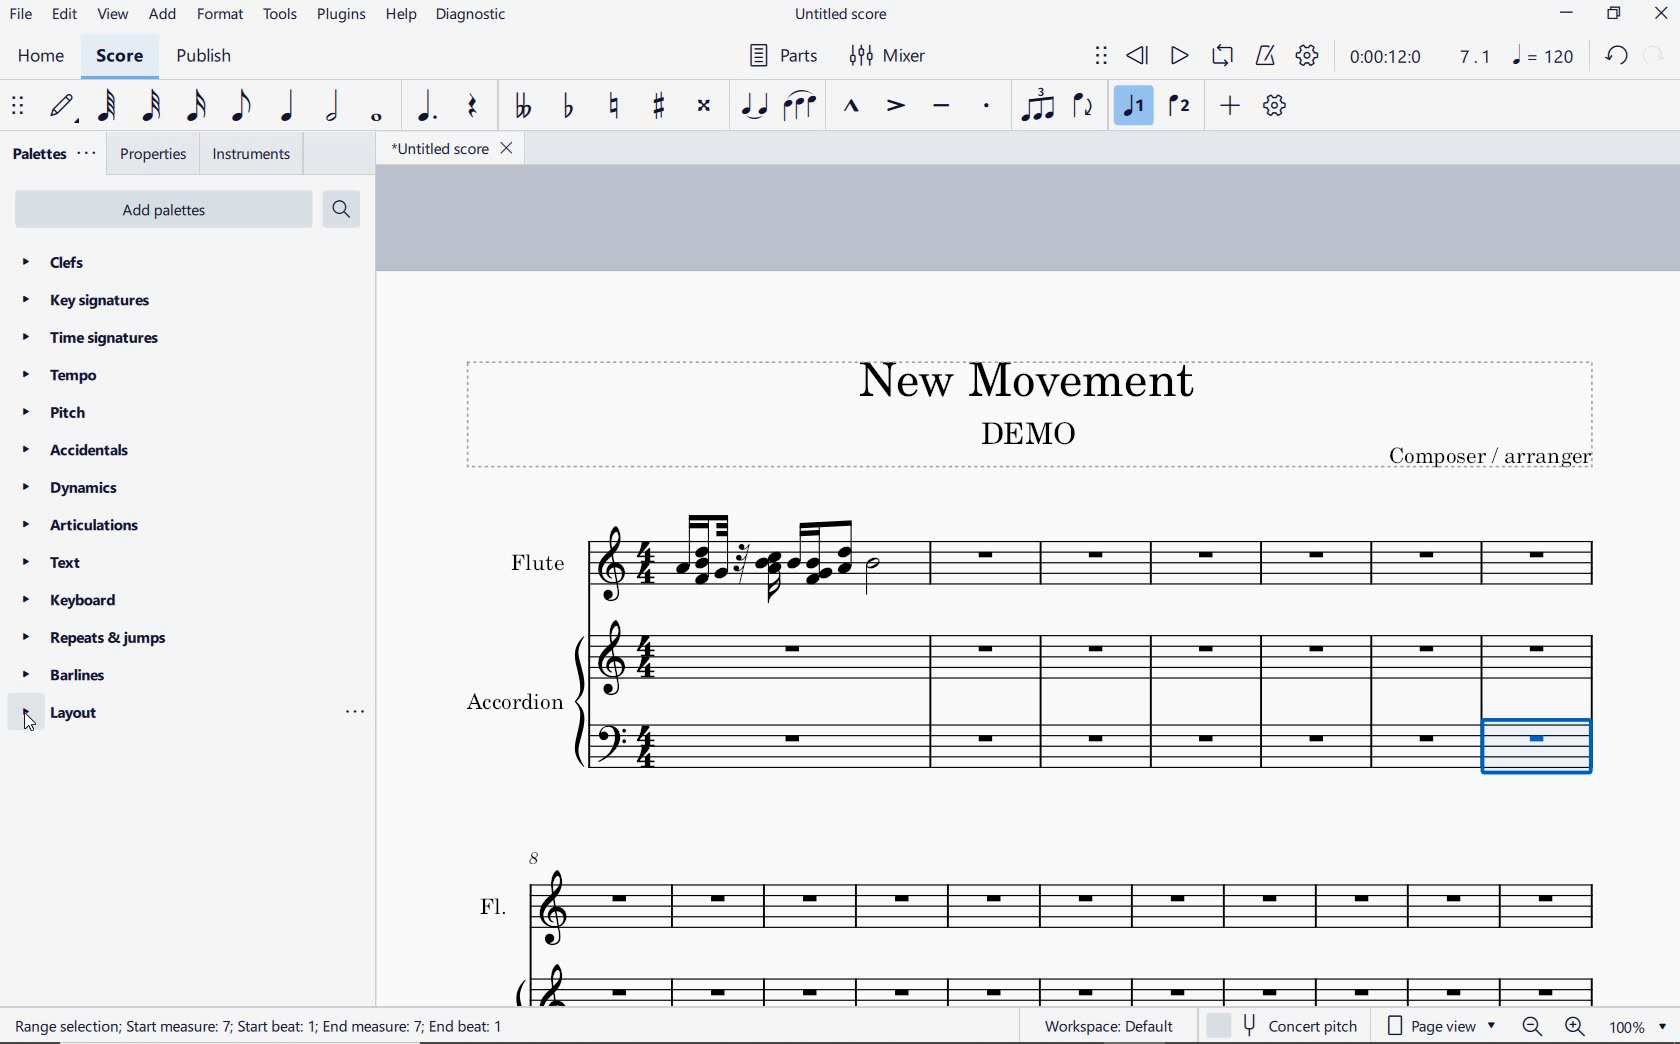  I want to click on toggle sharp, so click(661, 107).